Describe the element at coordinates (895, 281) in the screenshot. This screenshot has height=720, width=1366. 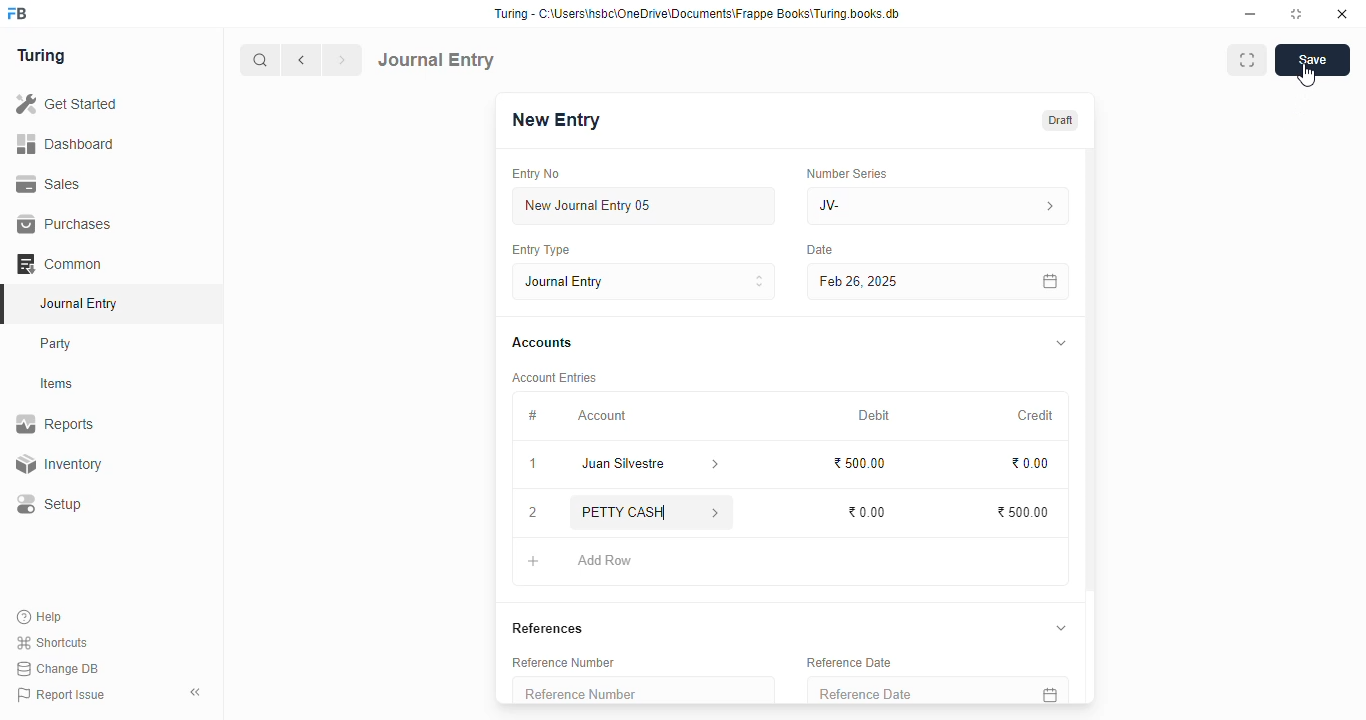
I see `Feb 26, 2025` at that location.